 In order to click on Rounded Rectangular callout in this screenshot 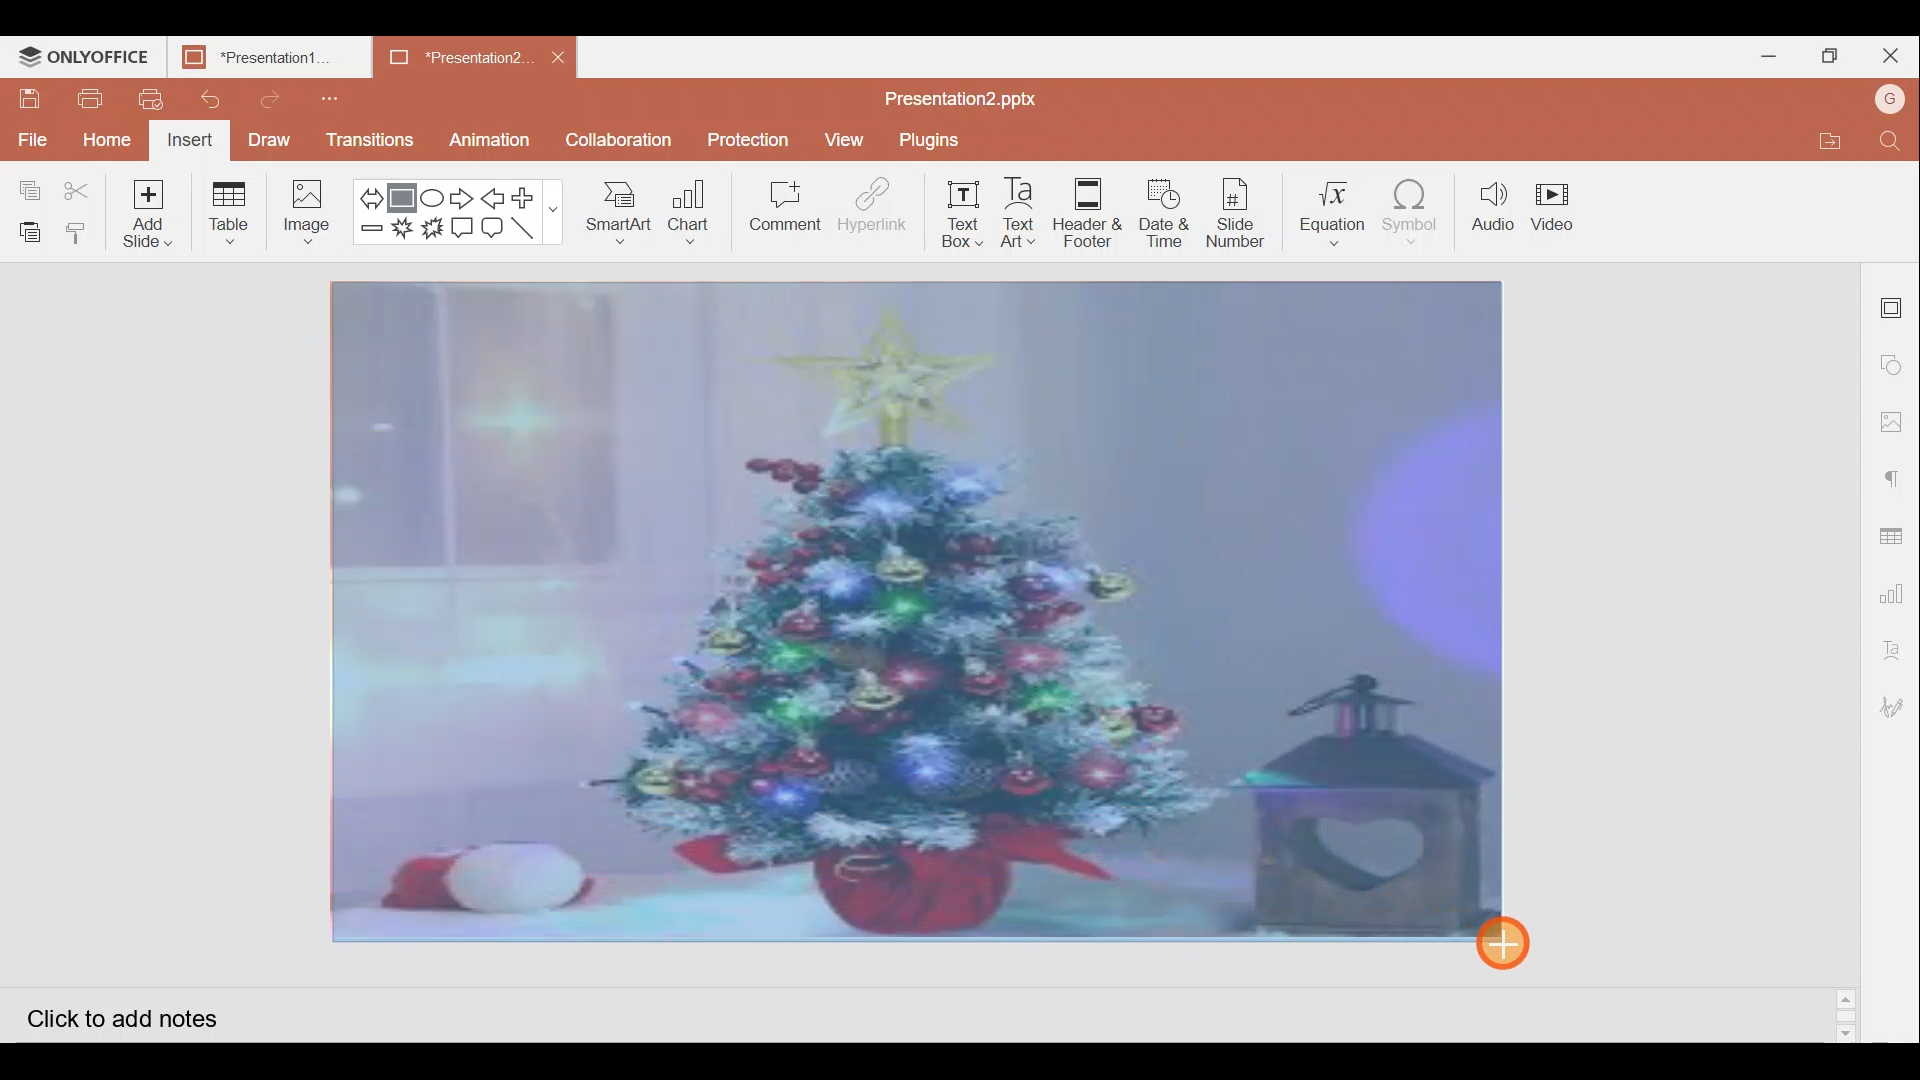, I will do `click(494, 229)`.